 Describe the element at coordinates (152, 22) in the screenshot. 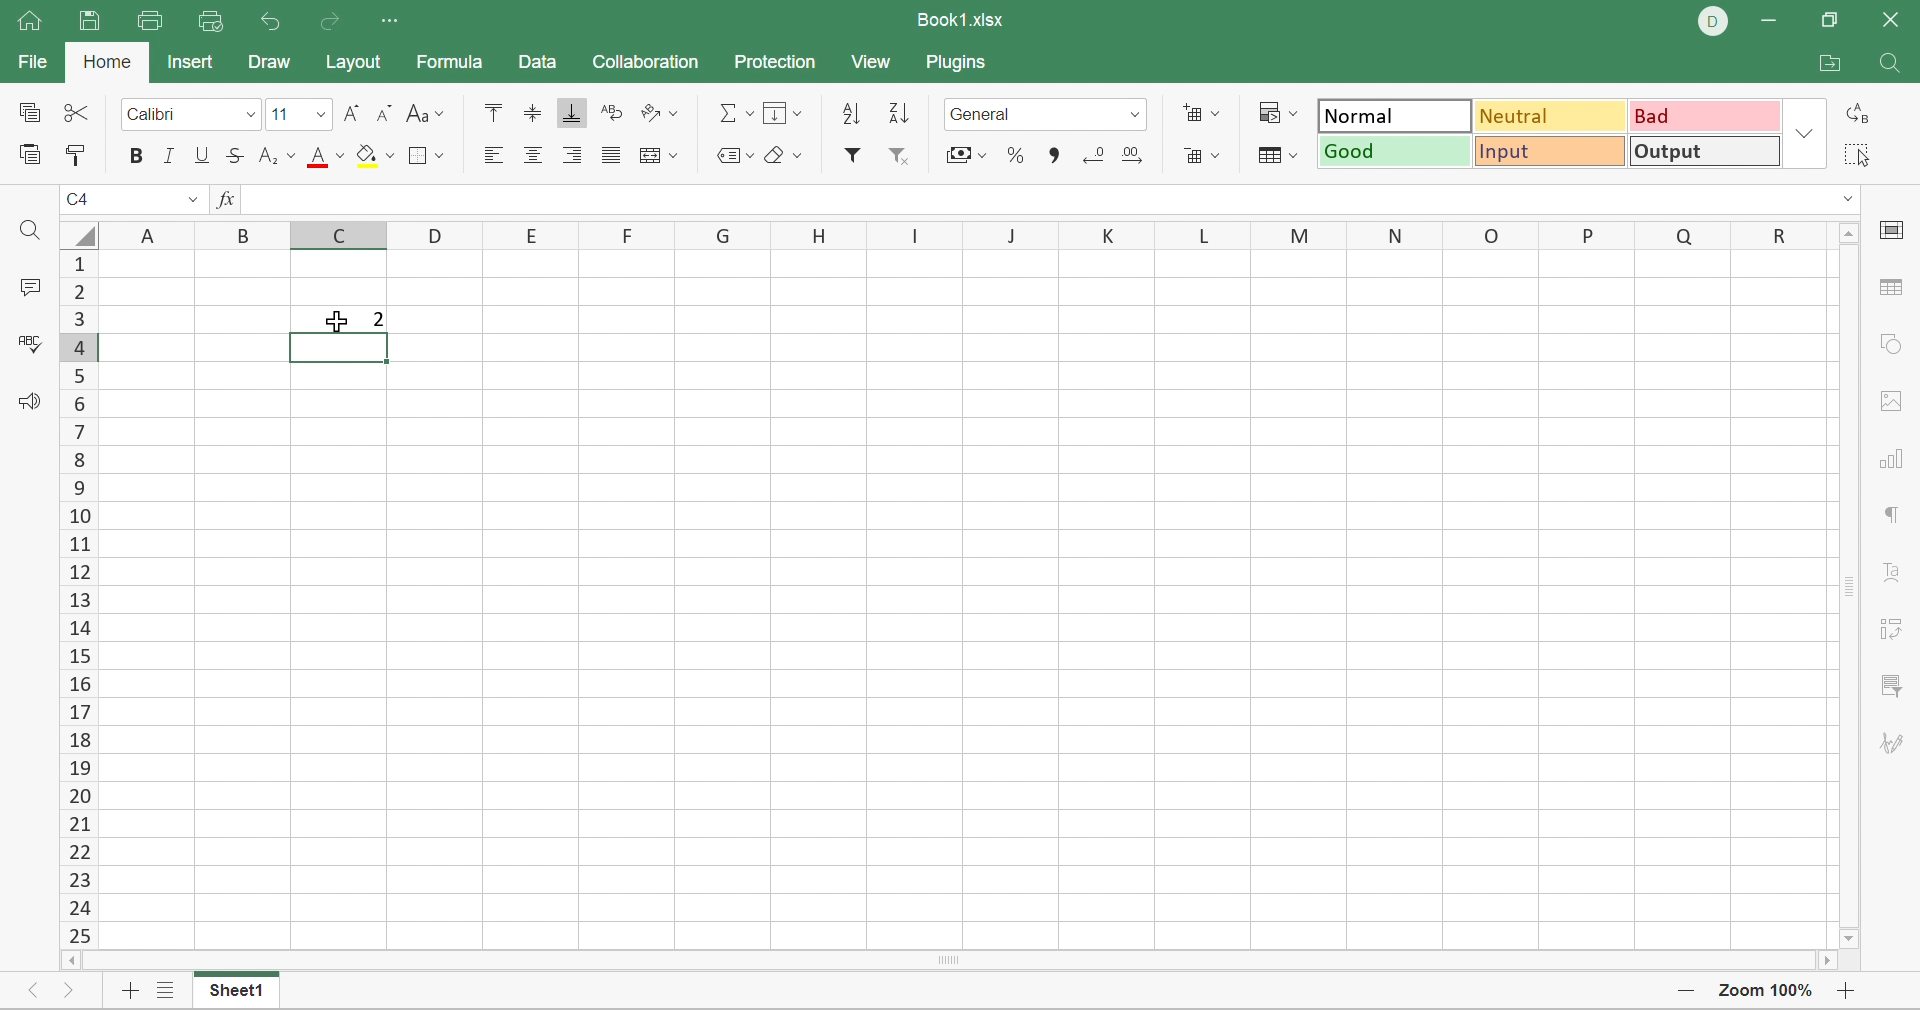

I see `Print` at that location.